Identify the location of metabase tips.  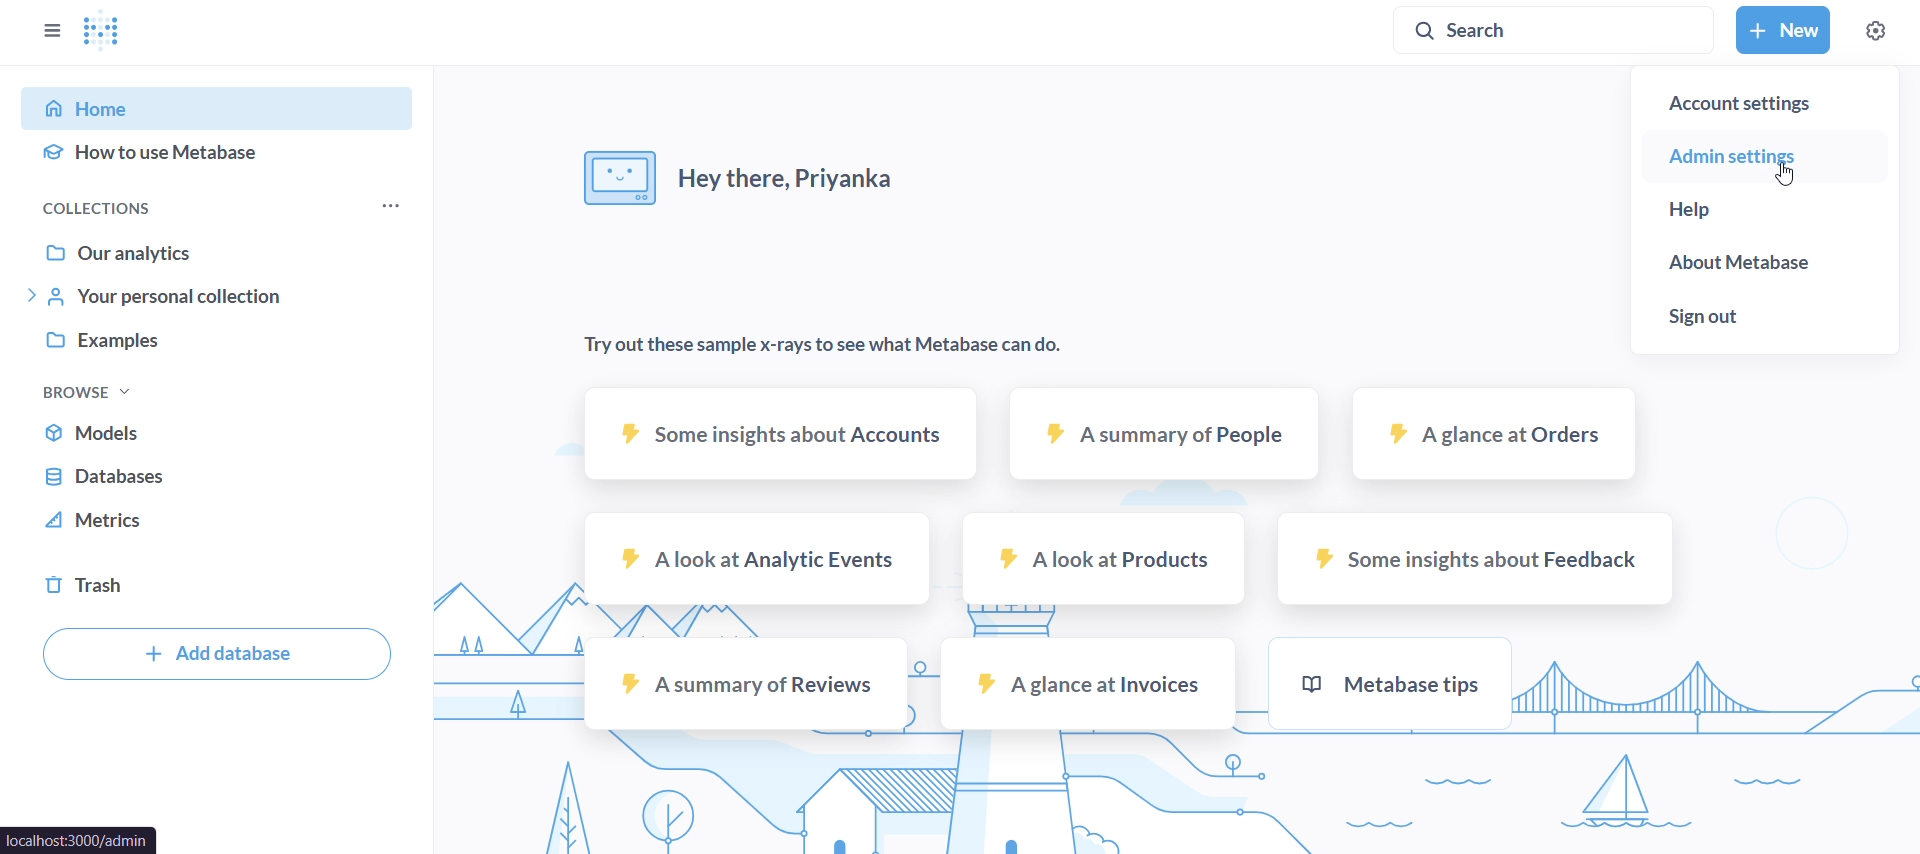
(1395, 682).